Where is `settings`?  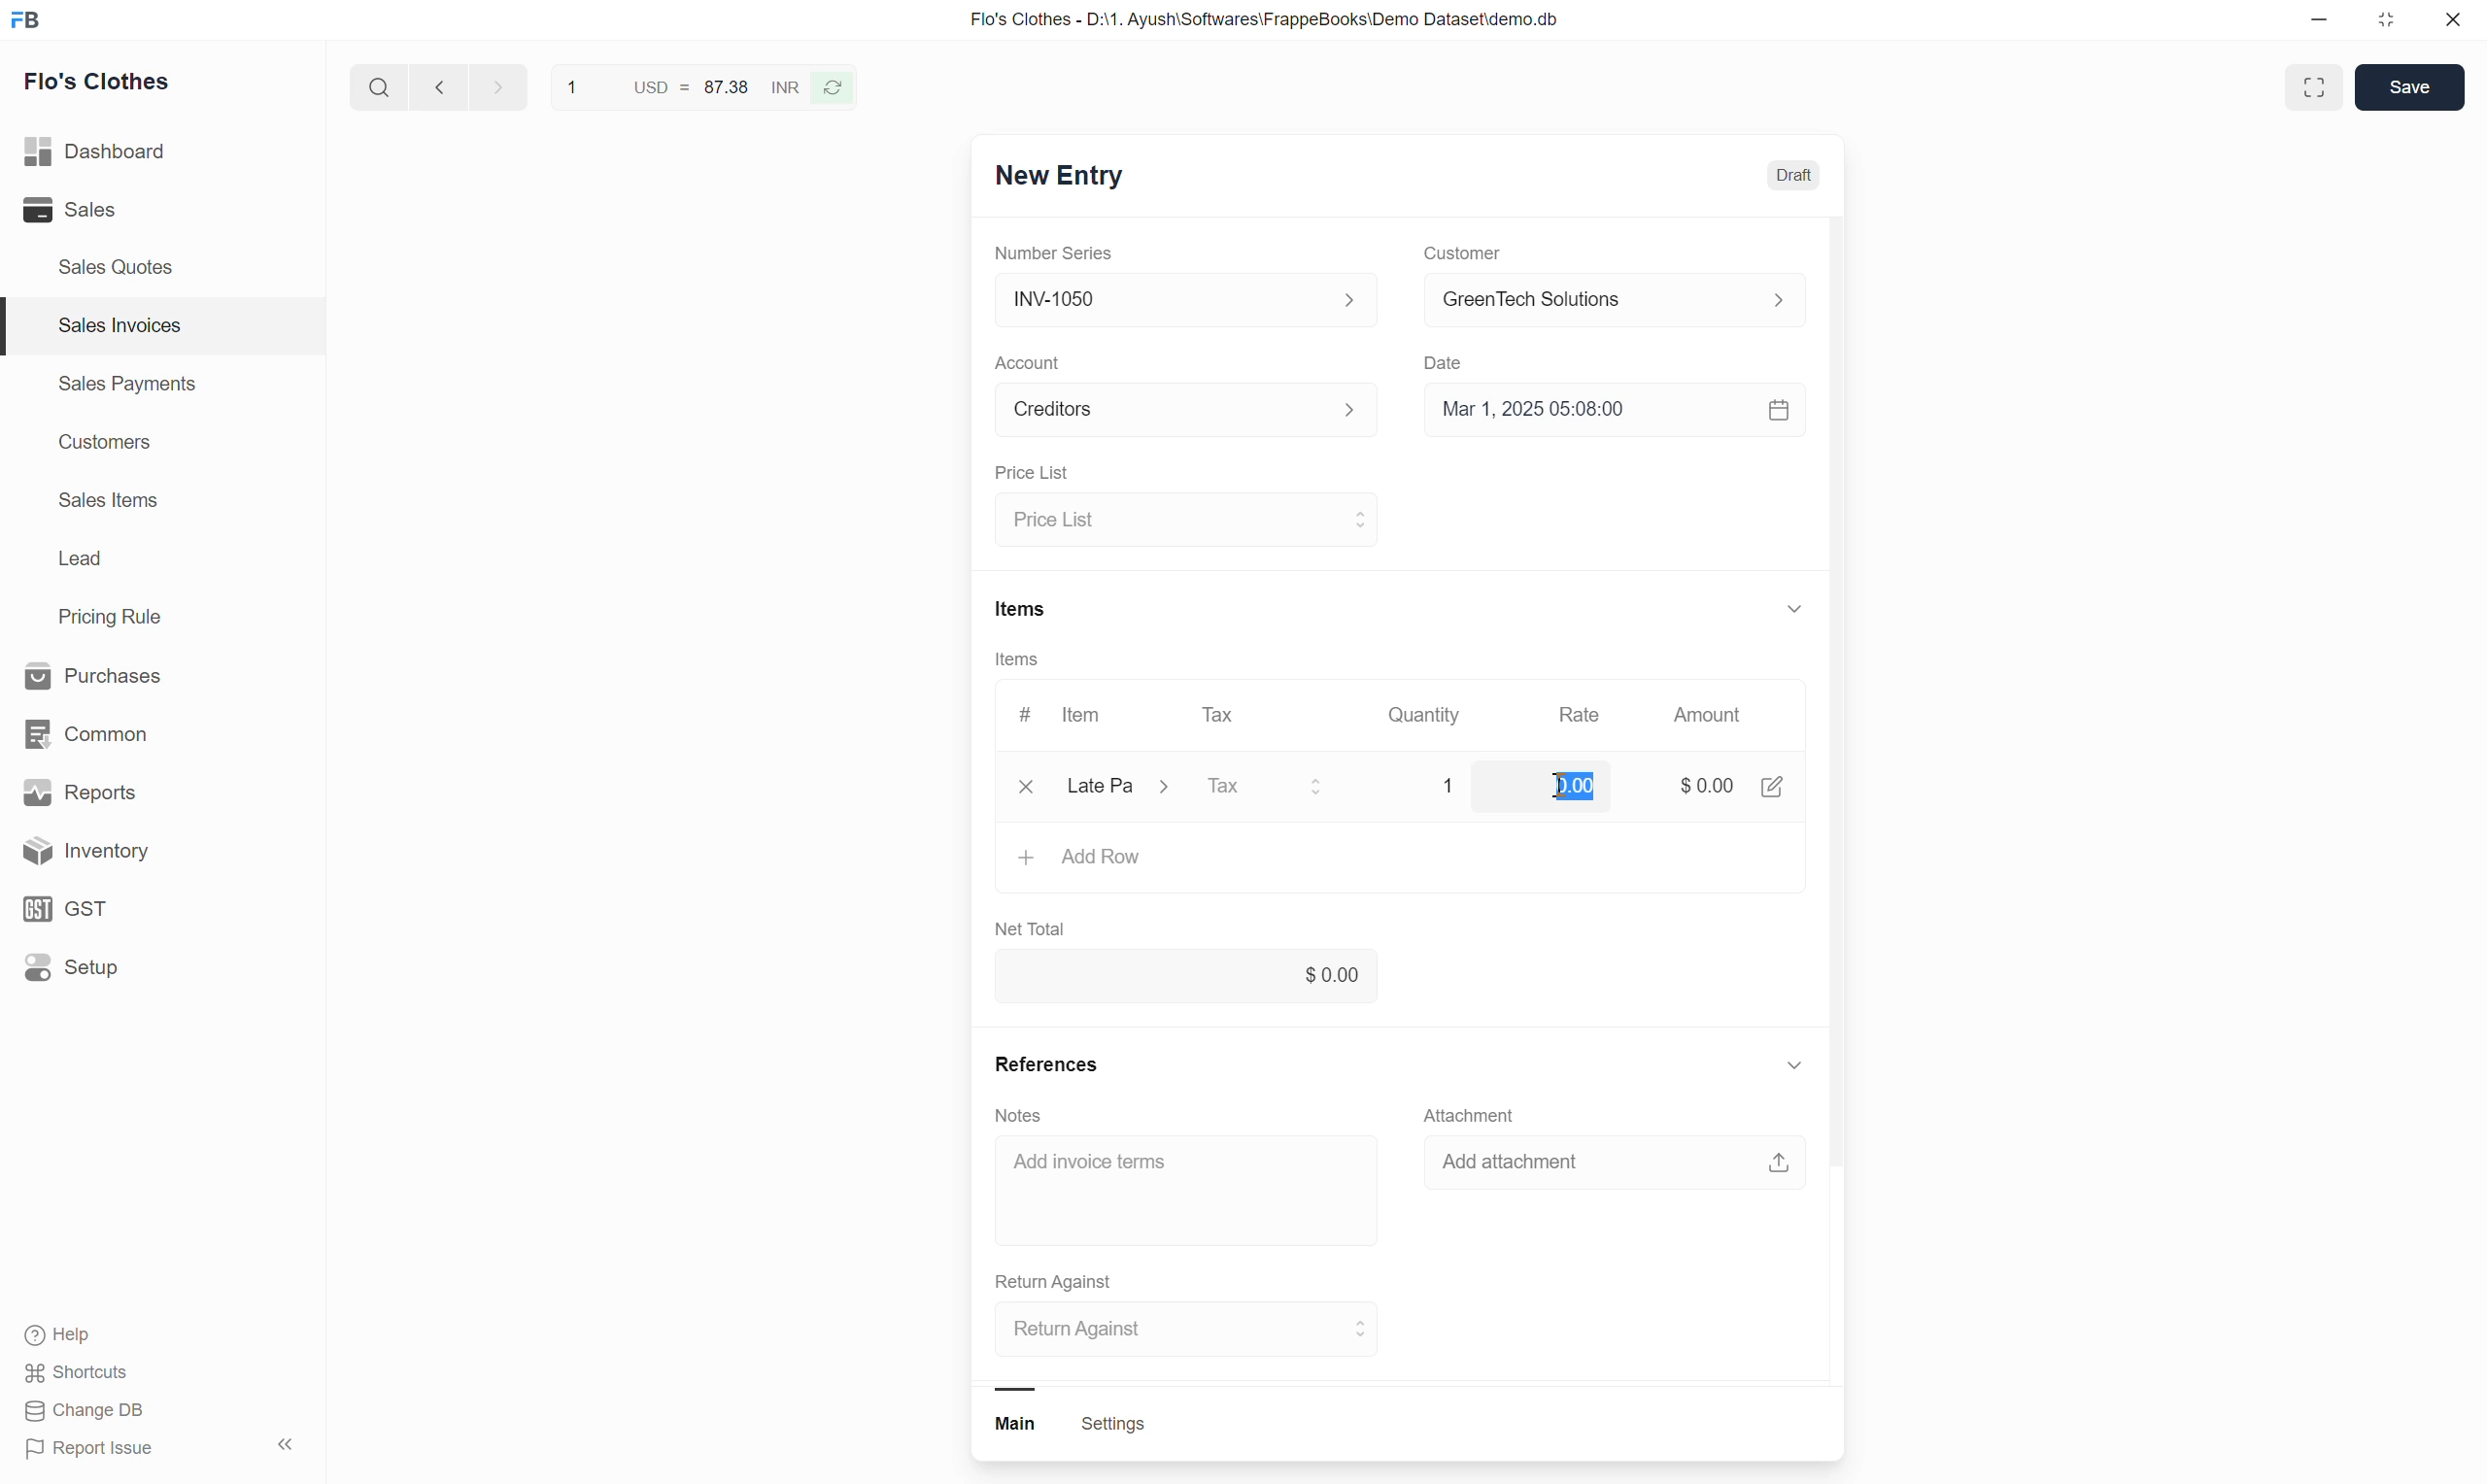 settings is located at coordinates (1114, 1427).